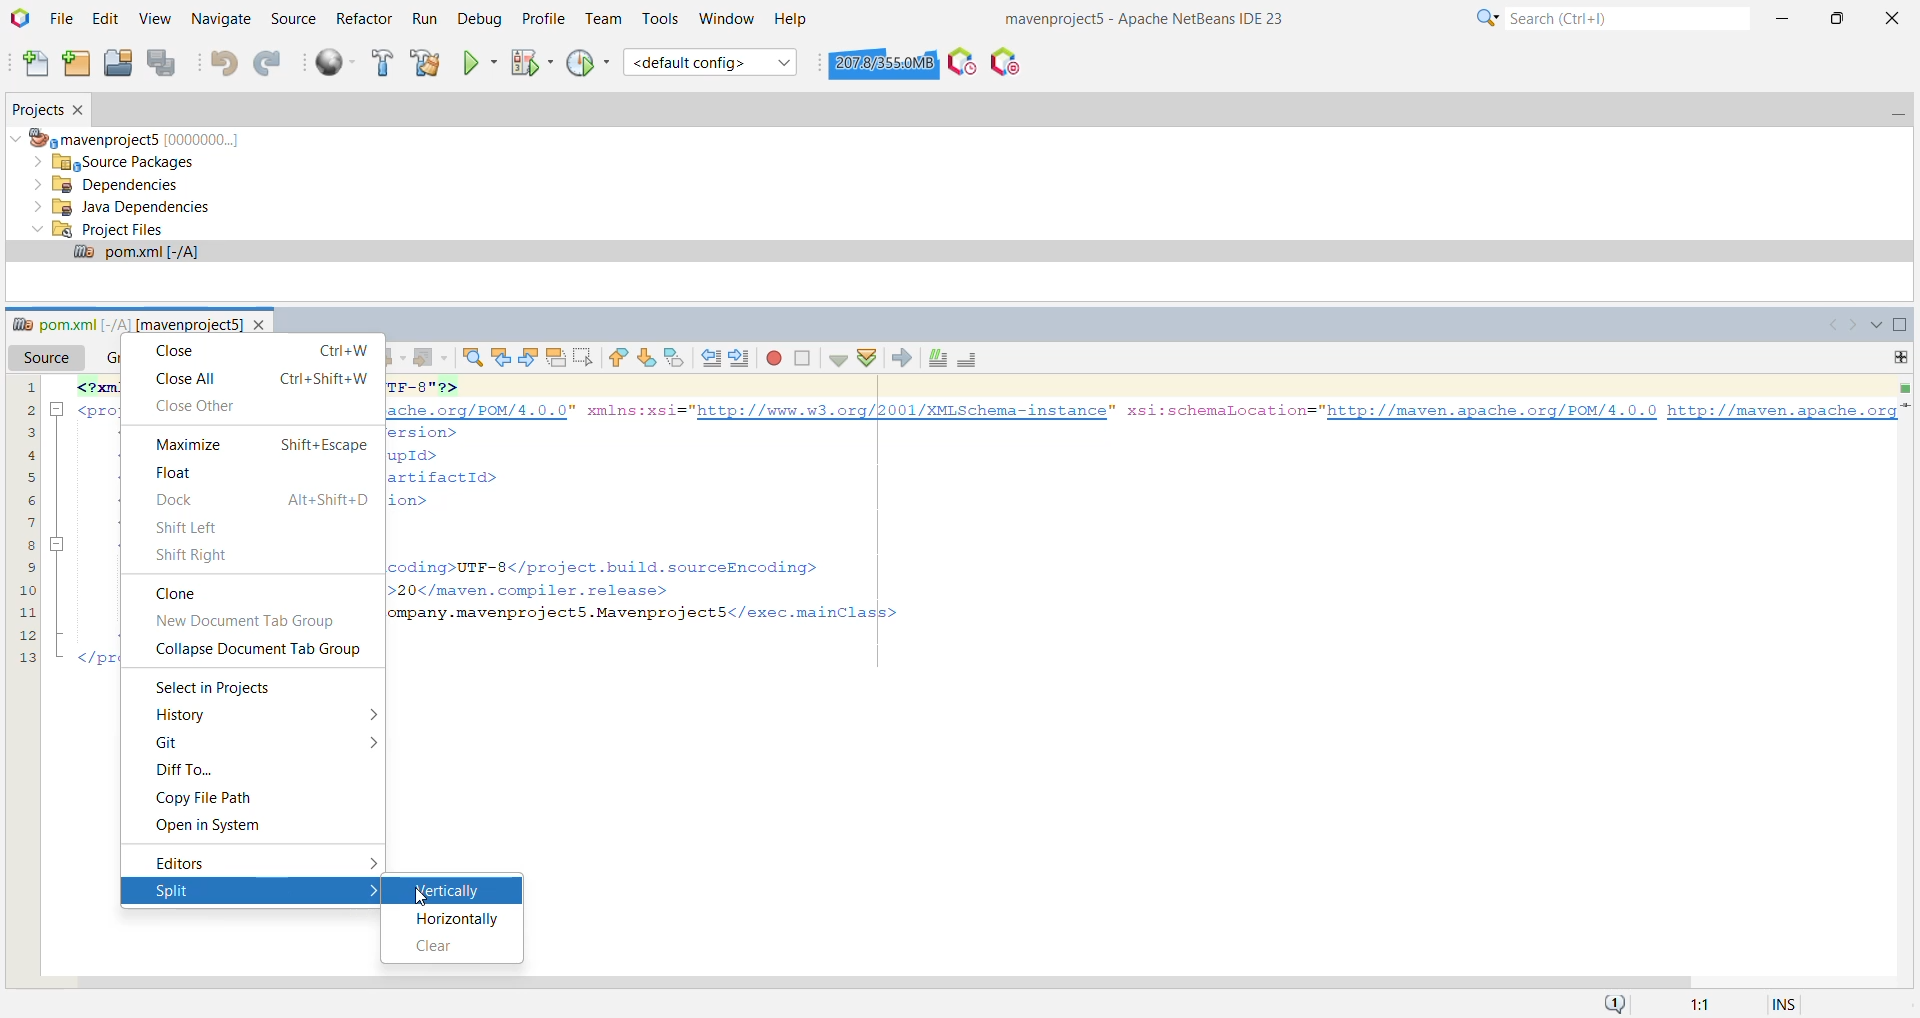  Describe the element at coordinates (1902, 326) in the screenshot. I see `Maximize Window` at that location.